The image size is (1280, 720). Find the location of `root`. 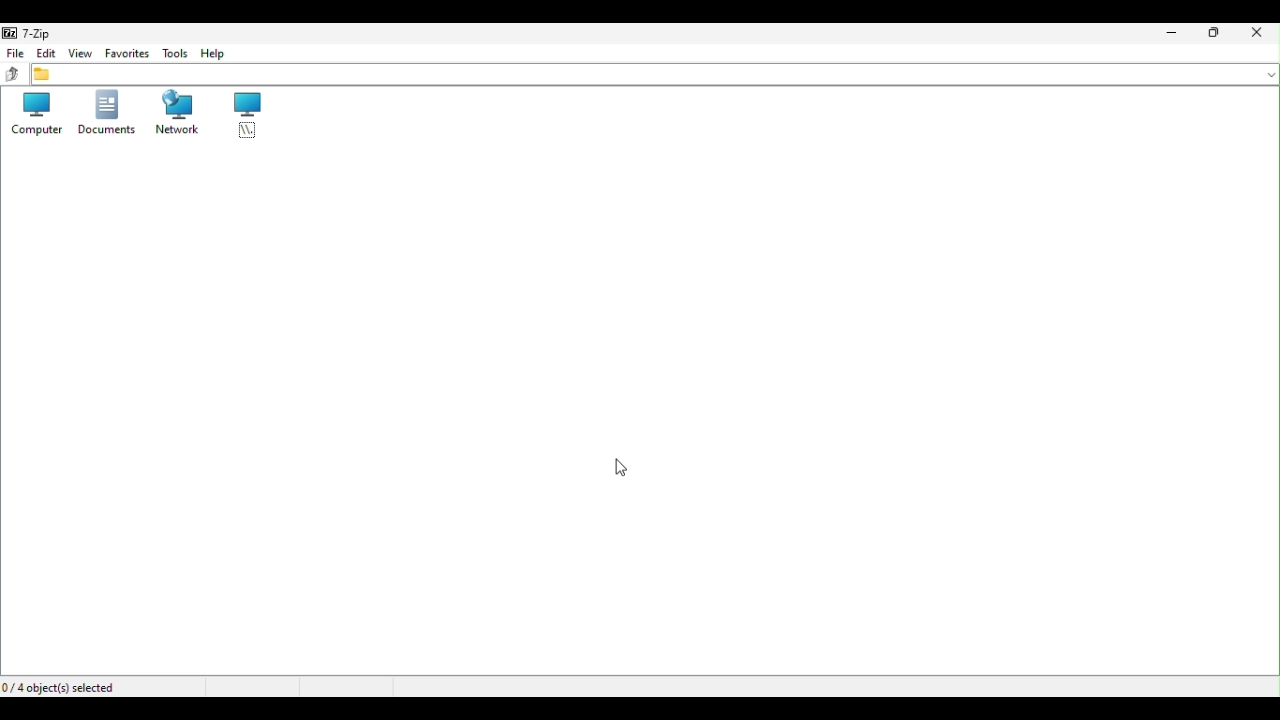

root is located at coordinates (249, 116).